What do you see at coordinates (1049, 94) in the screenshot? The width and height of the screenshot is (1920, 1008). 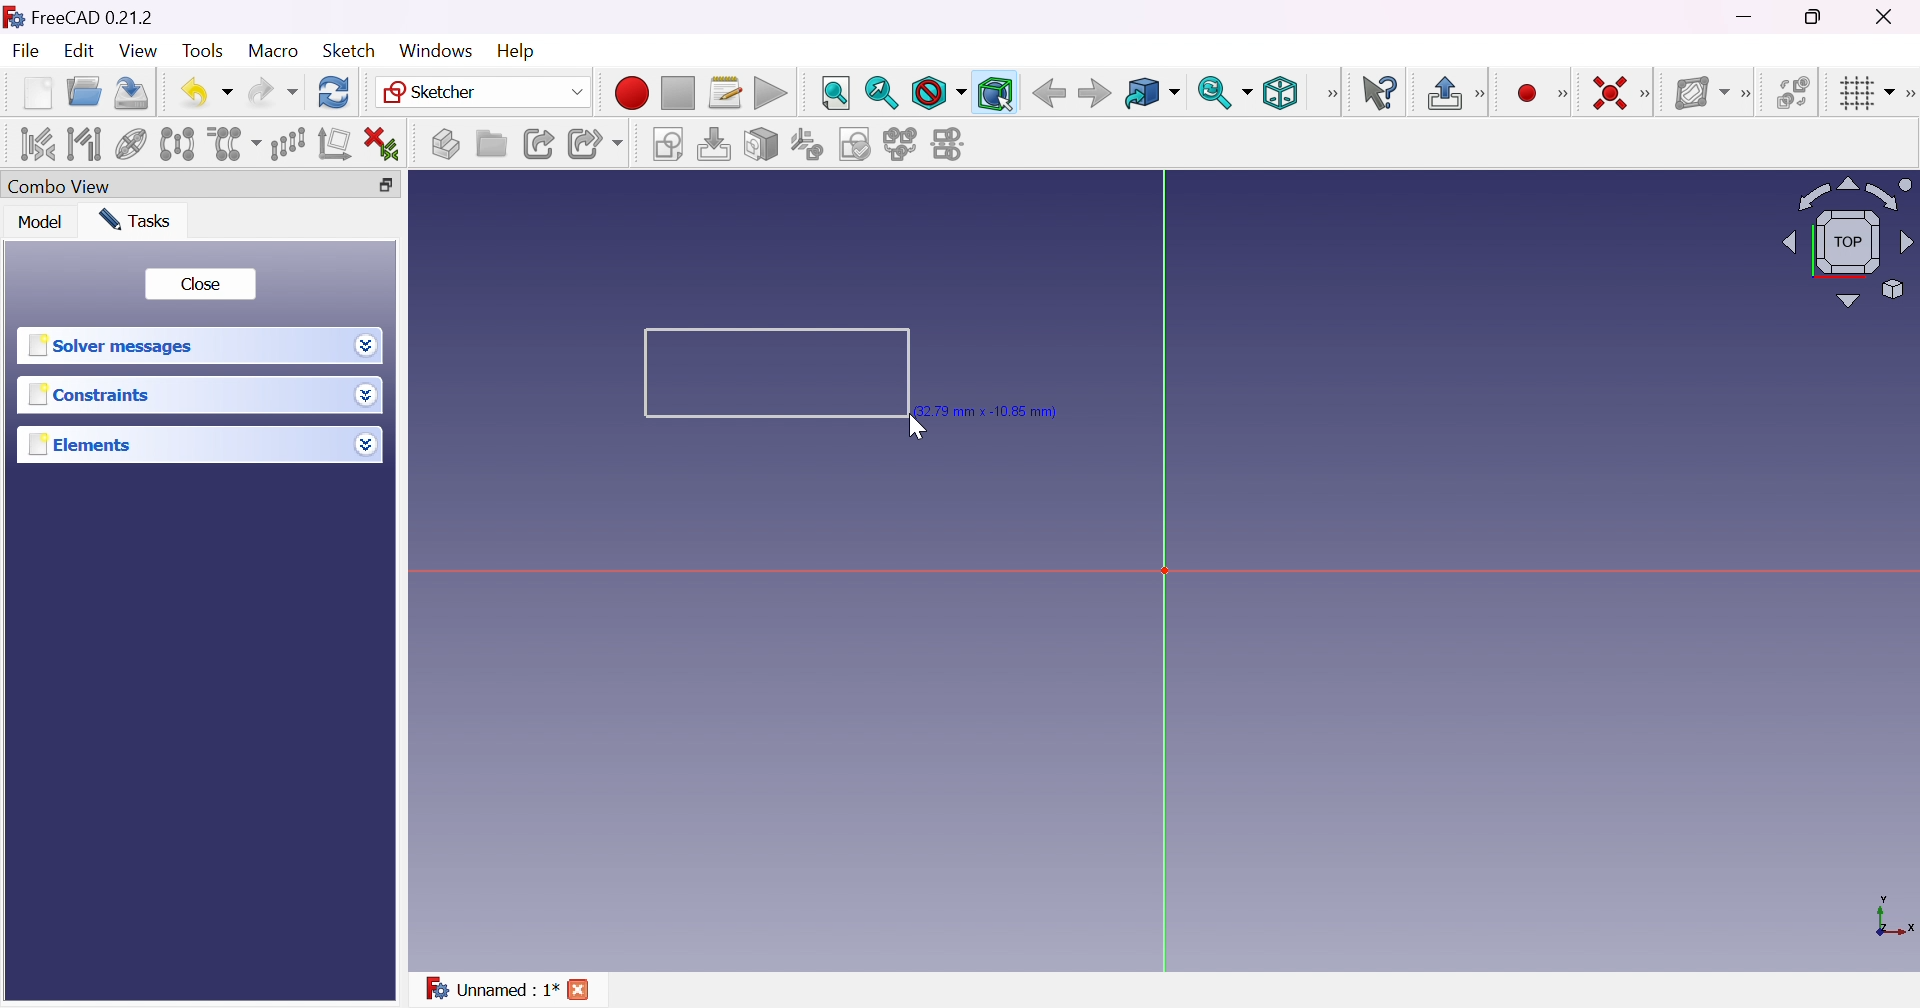 I see `Back` at bounding box center [1049, 94].